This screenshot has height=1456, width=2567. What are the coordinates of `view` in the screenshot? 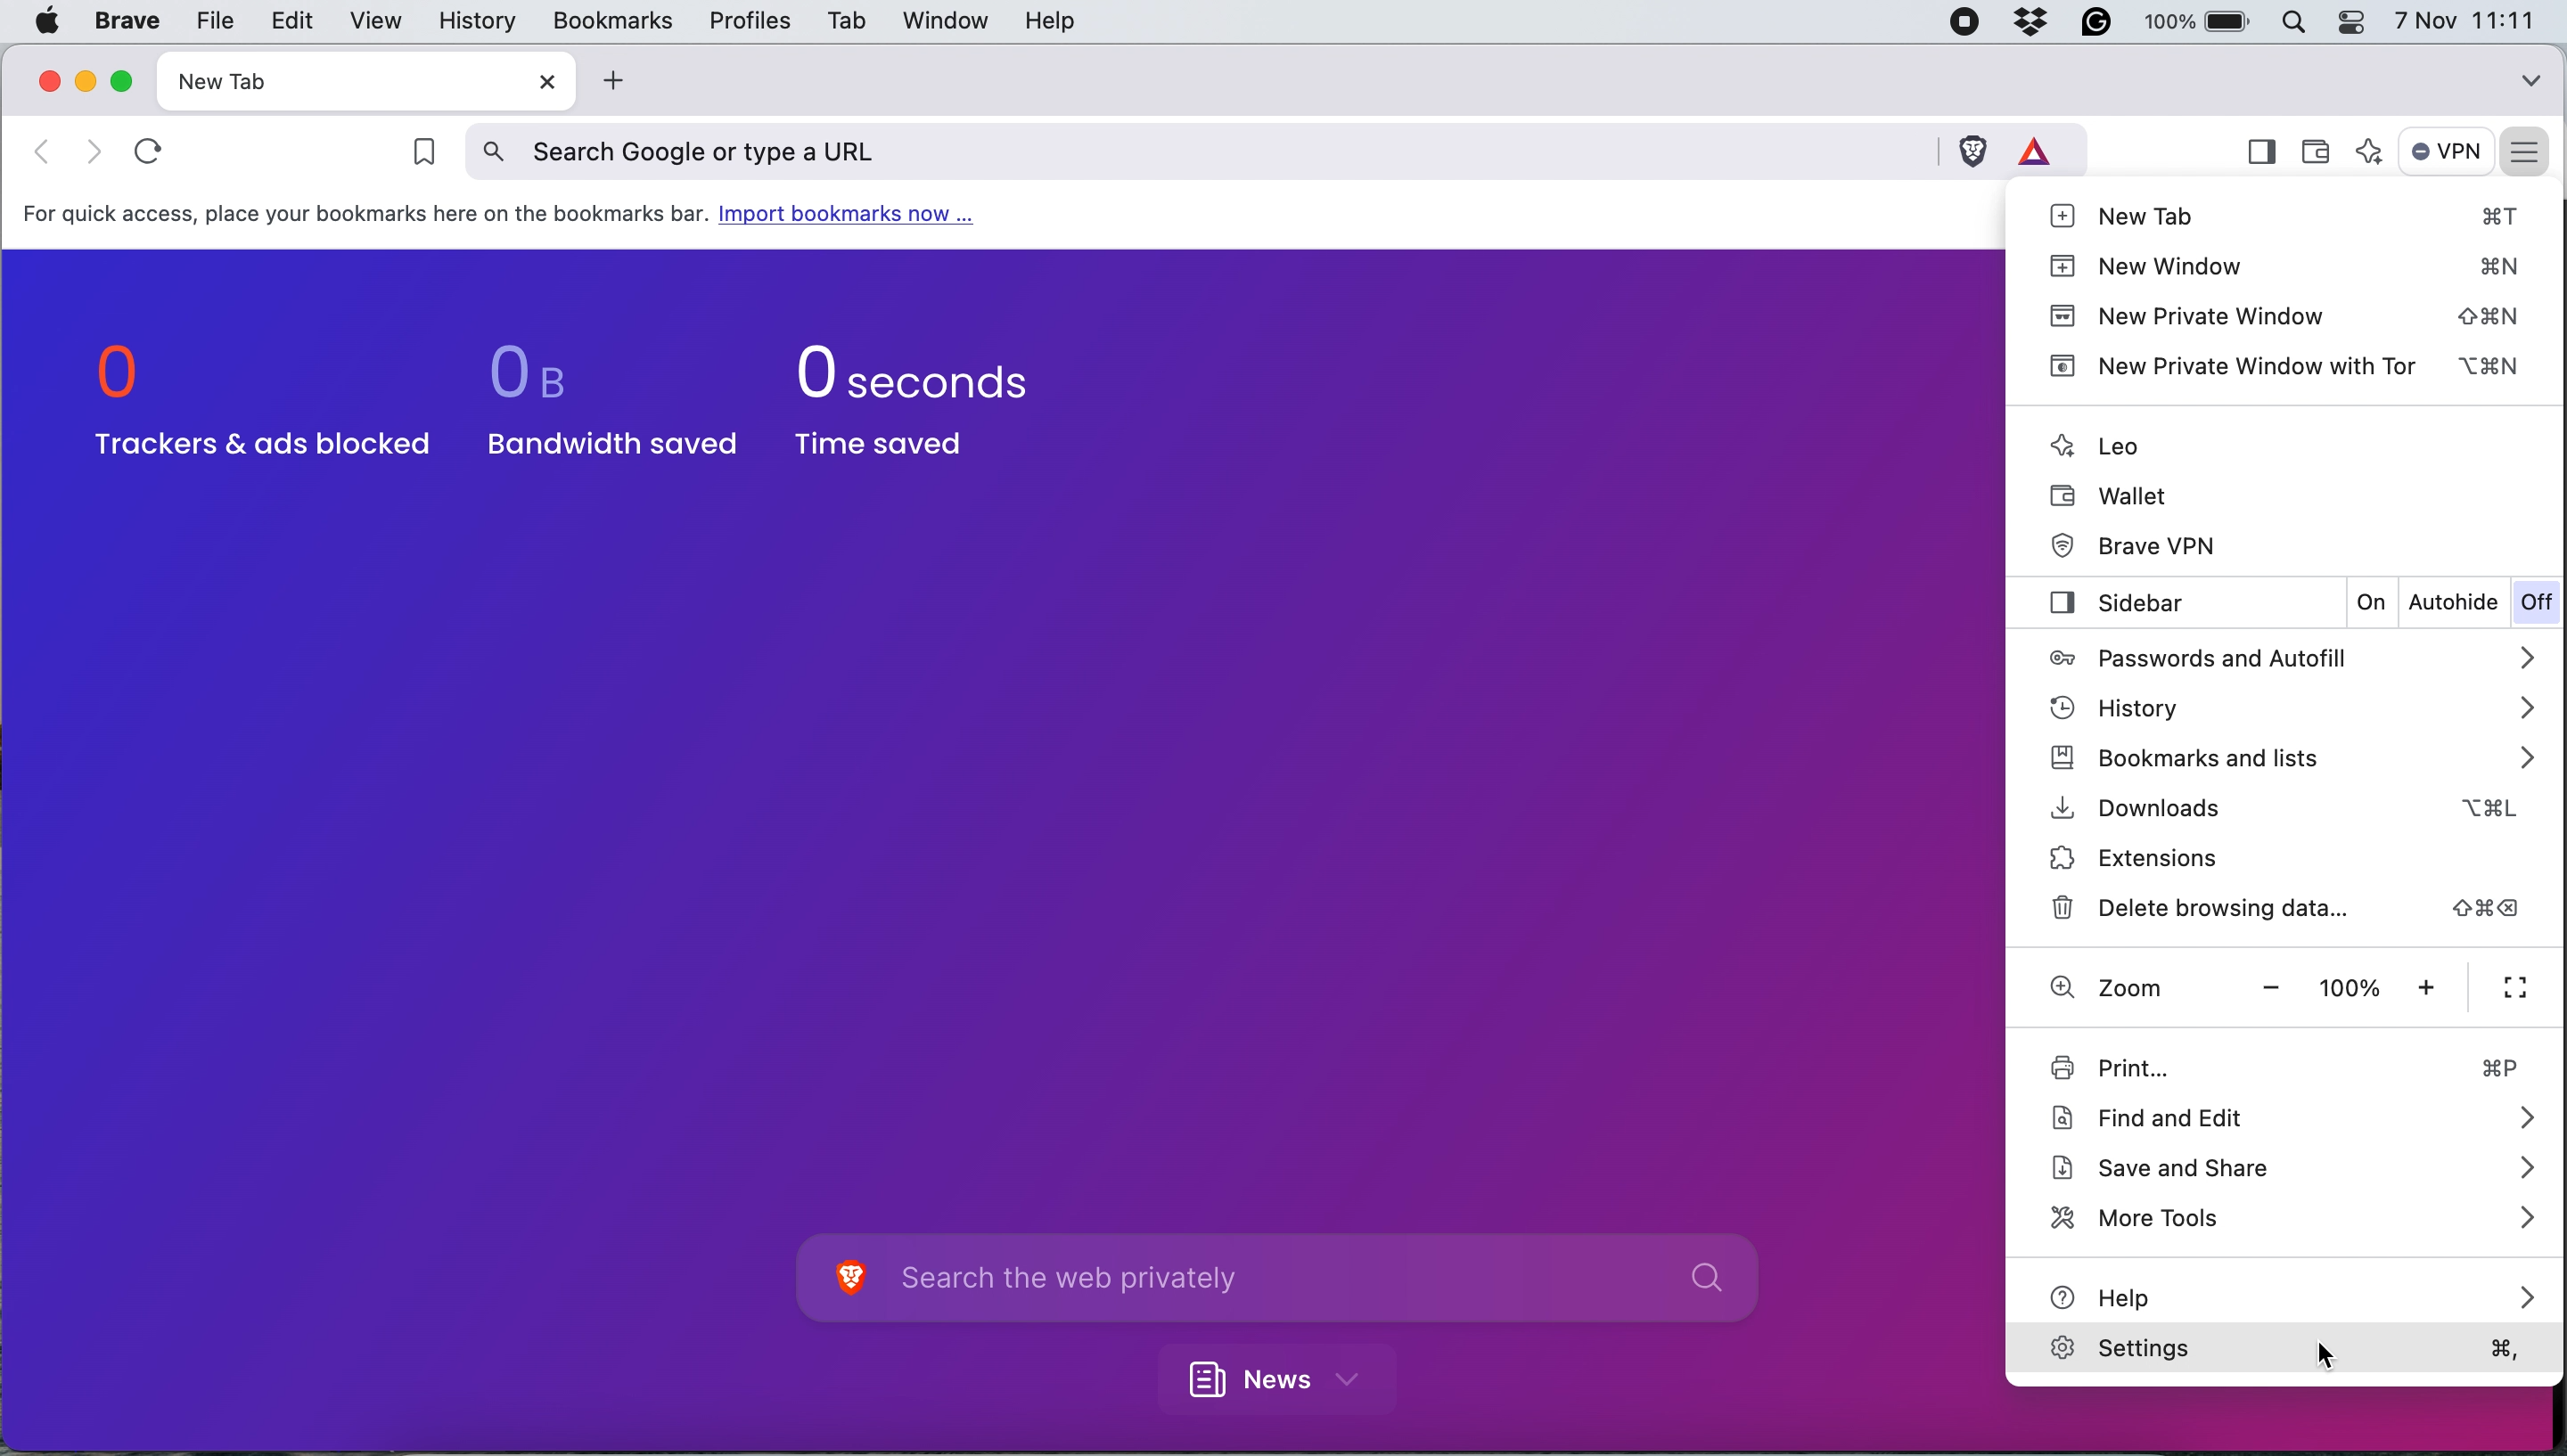 It's located at (370, 21).